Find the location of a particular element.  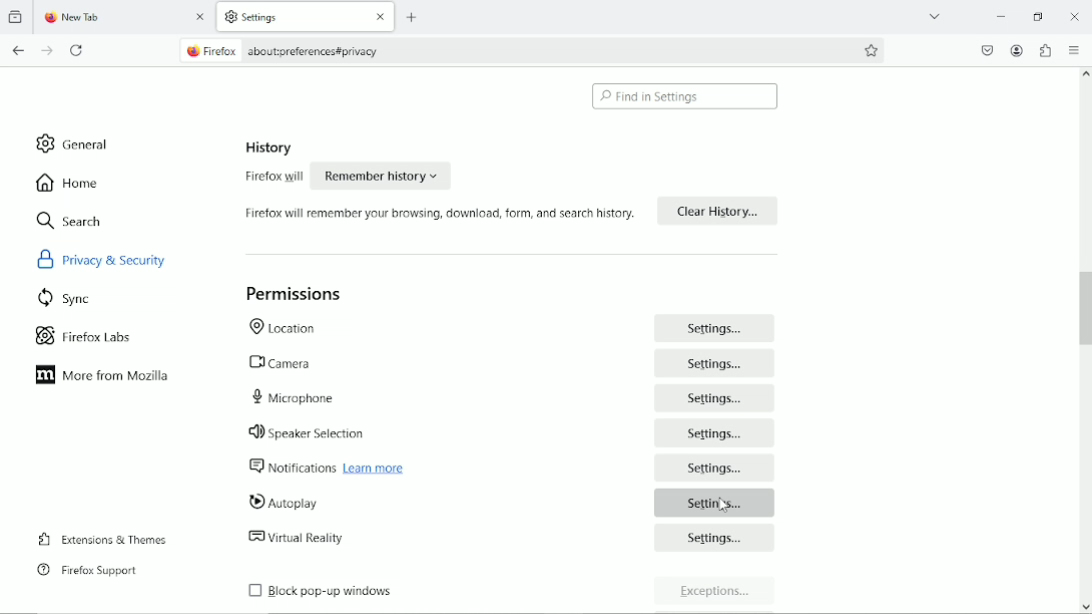

learn more is located at coordinates (388, 470).